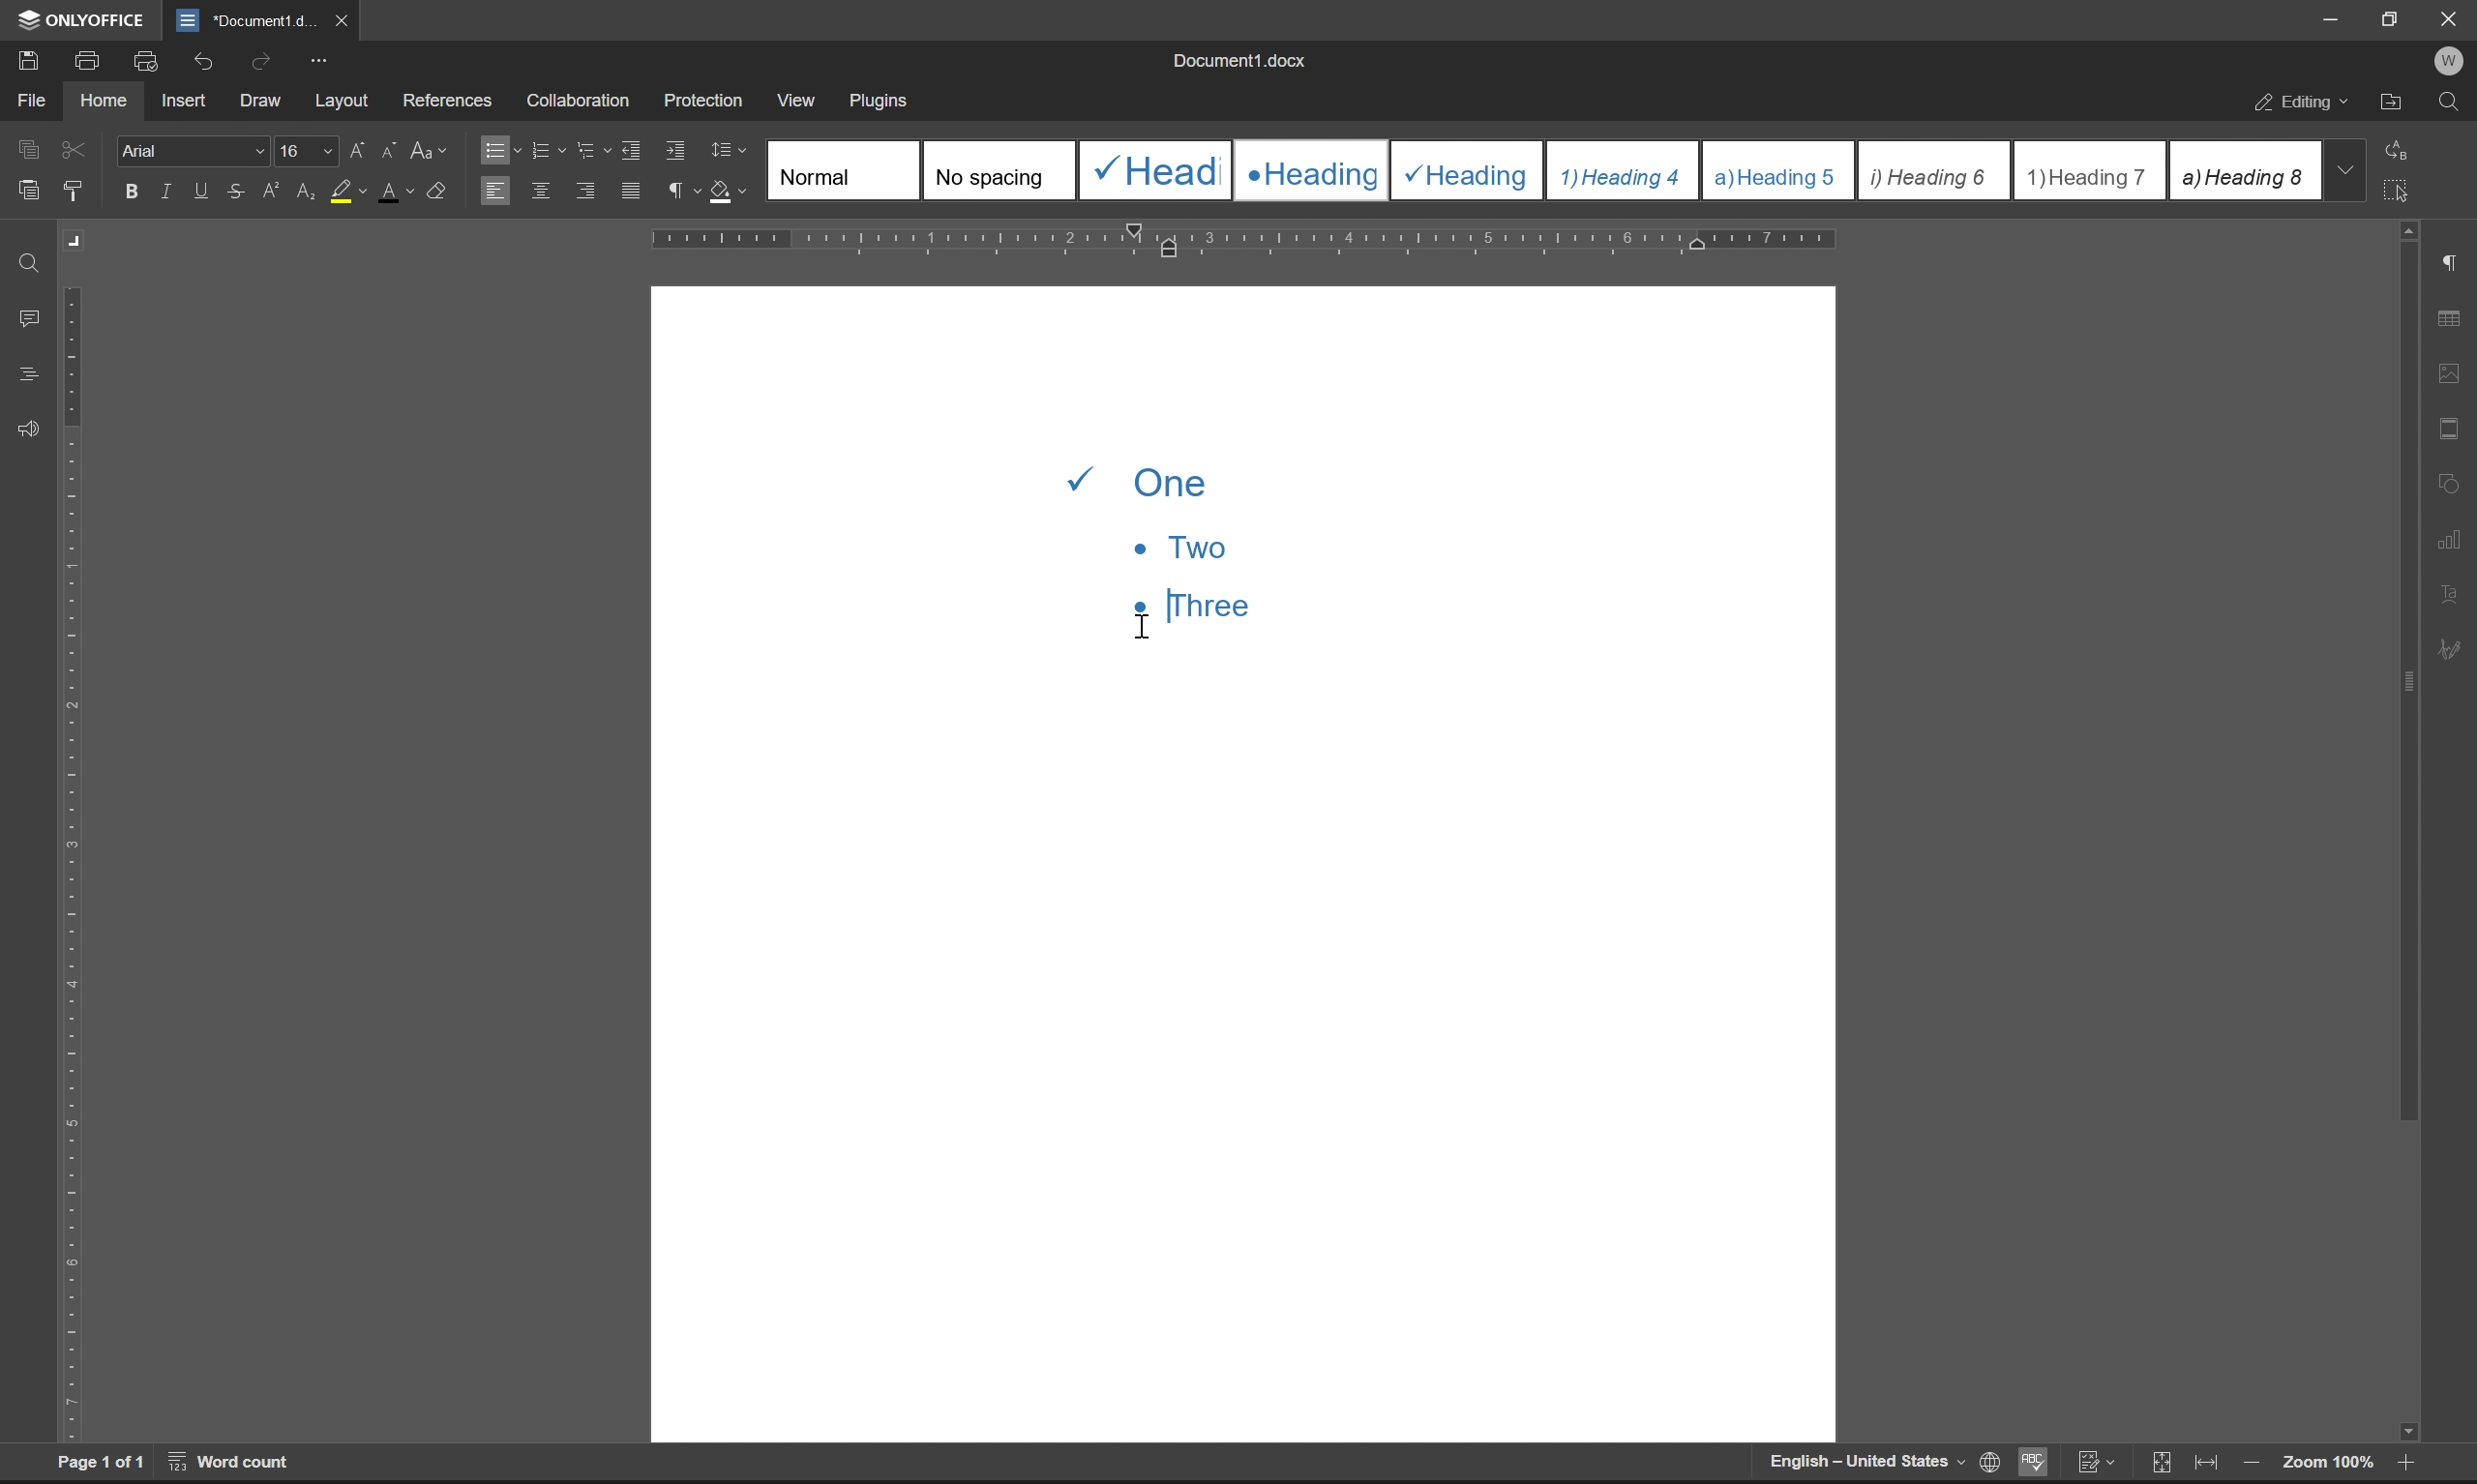 The height and width of the screenshot is (1484, 2477). Describe the element at coordinates (28, 375) in the screenshot. I see `headings` at that location.